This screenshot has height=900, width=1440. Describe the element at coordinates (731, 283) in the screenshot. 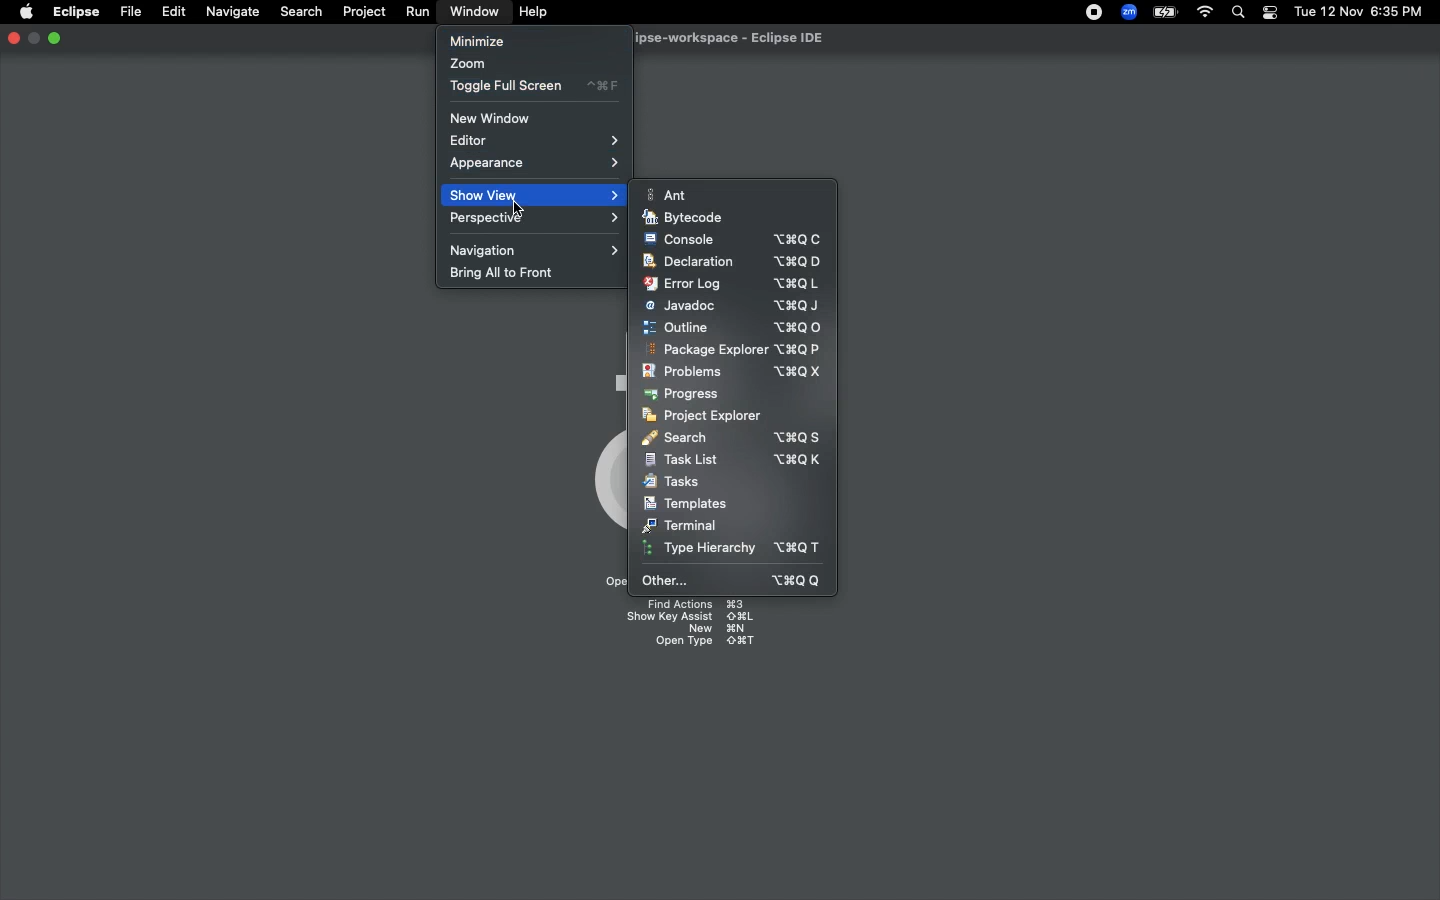

I see `Error log` at that location.